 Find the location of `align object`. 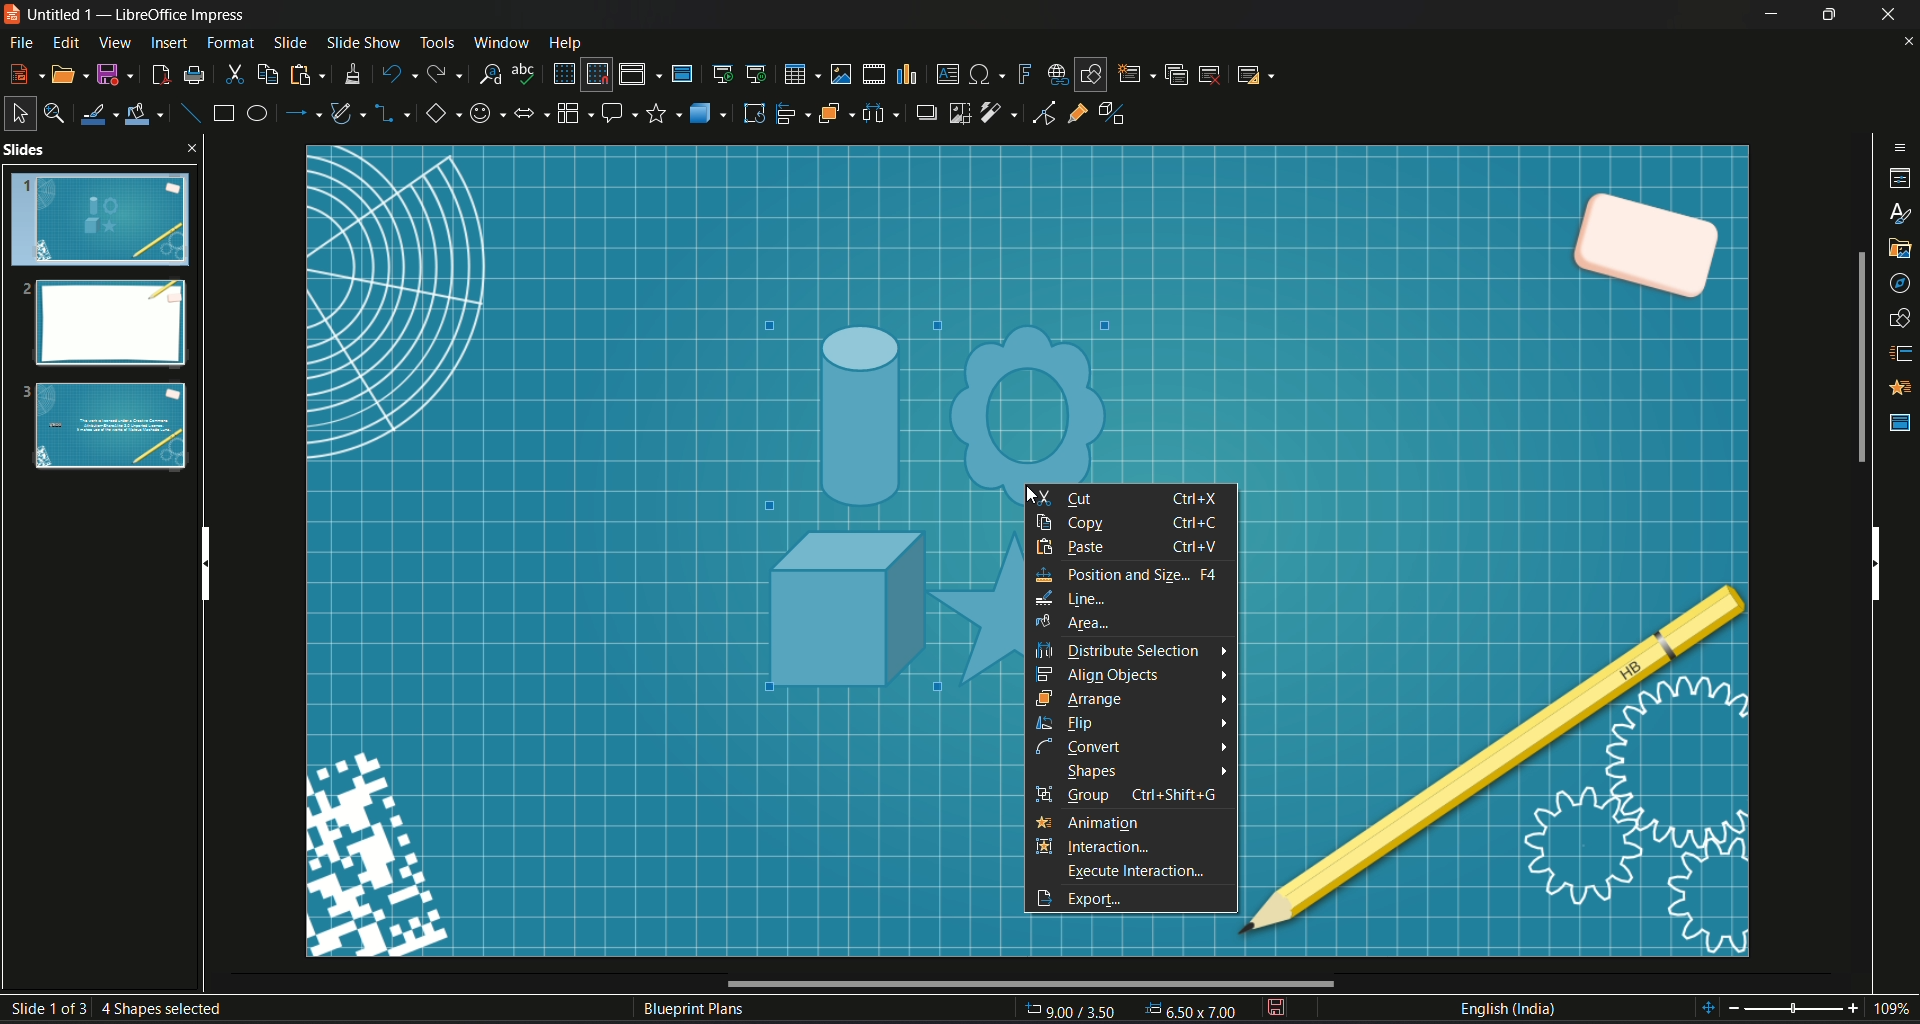

align object is located at coordinates (793, 113).